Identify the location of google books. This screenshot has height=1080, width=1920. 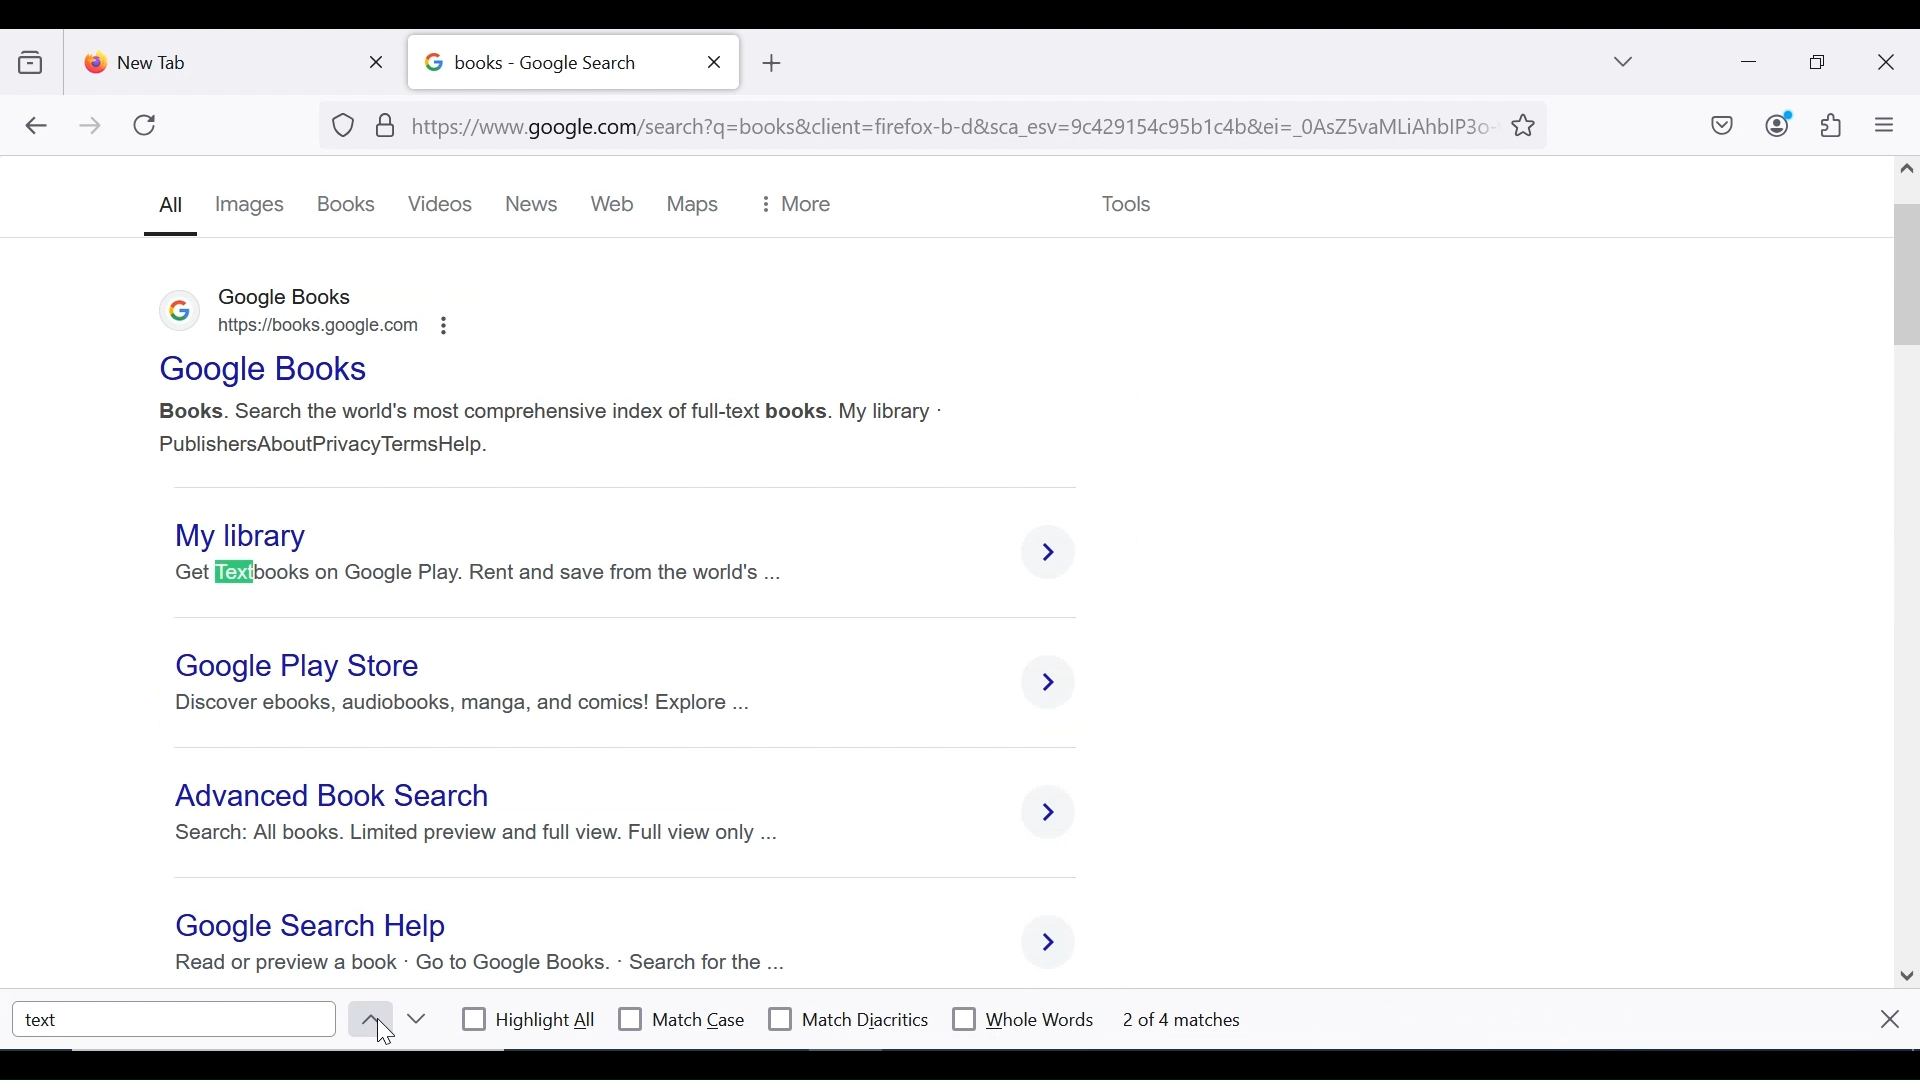
(289, 298).